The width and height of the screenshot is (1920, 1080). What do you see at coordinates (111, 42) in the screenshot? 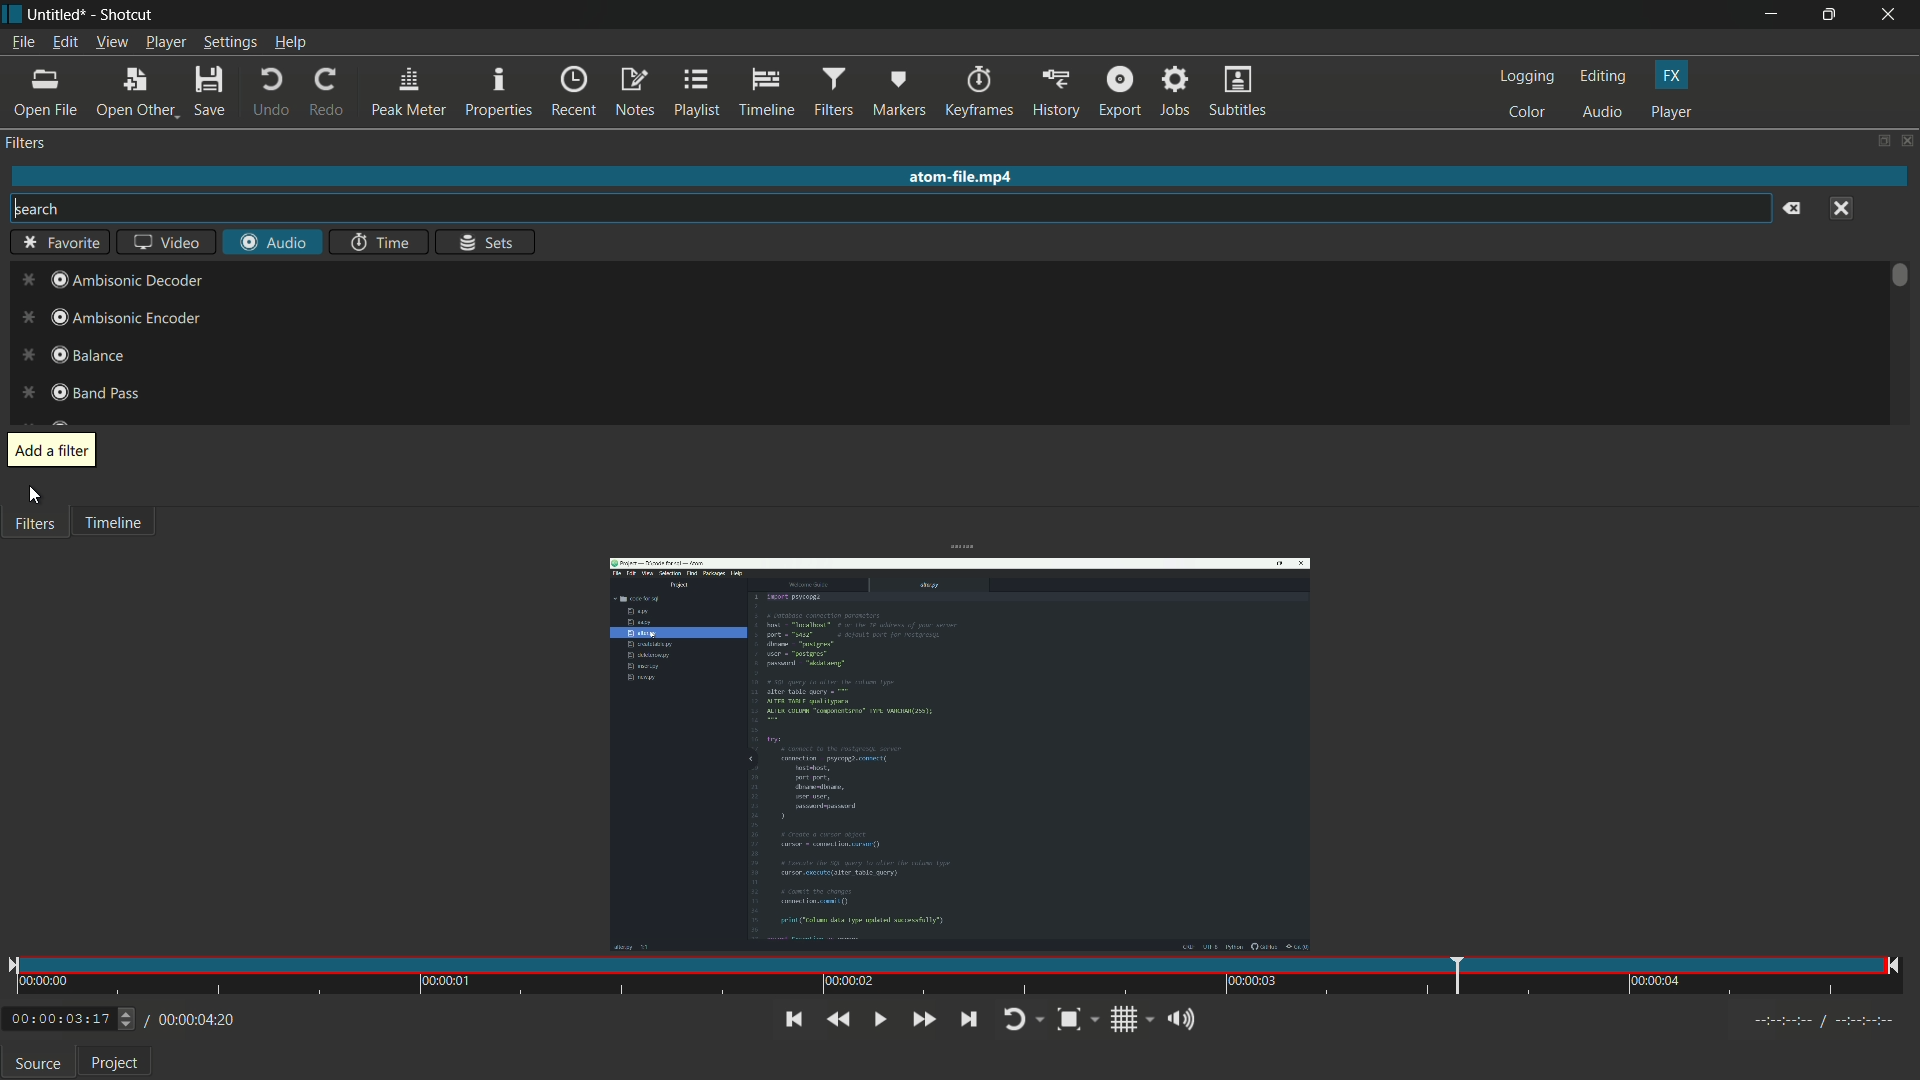
I see `view menu` at bounding box center [111, 42].